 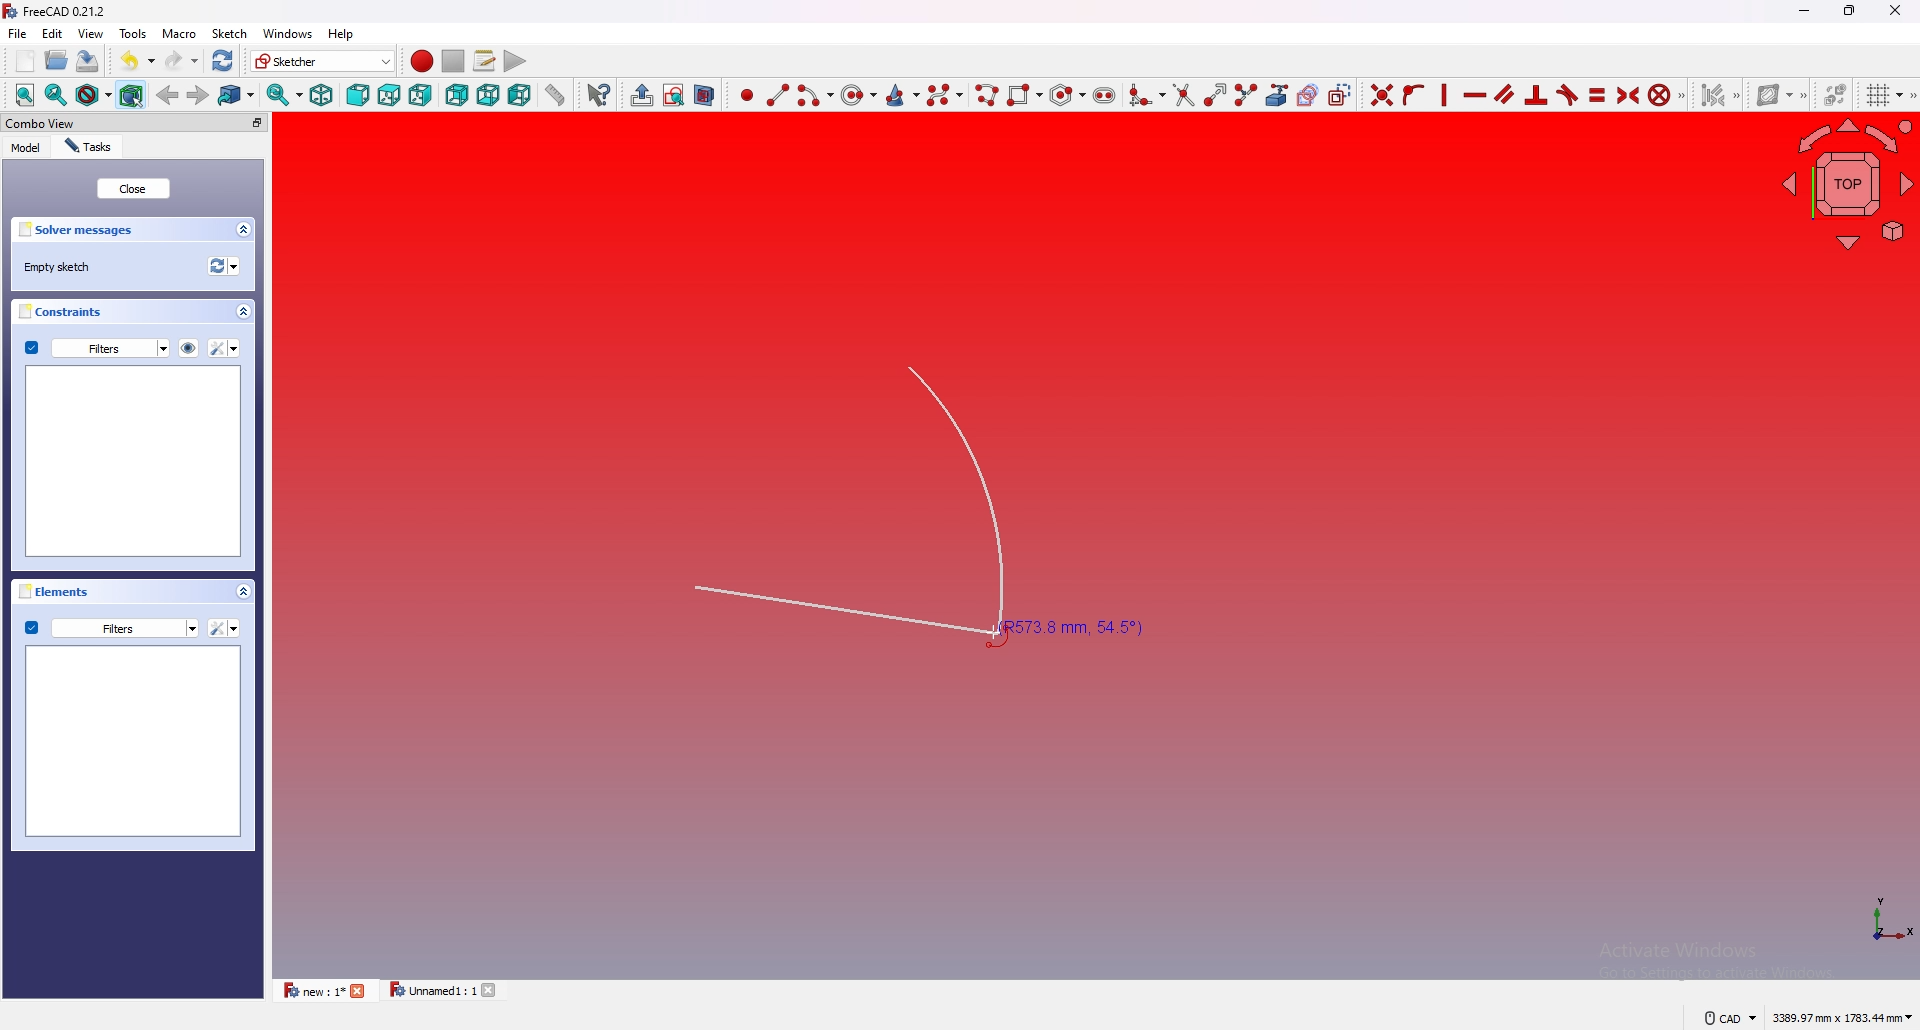 I want to click on record macro, so click(x=422, y=62).